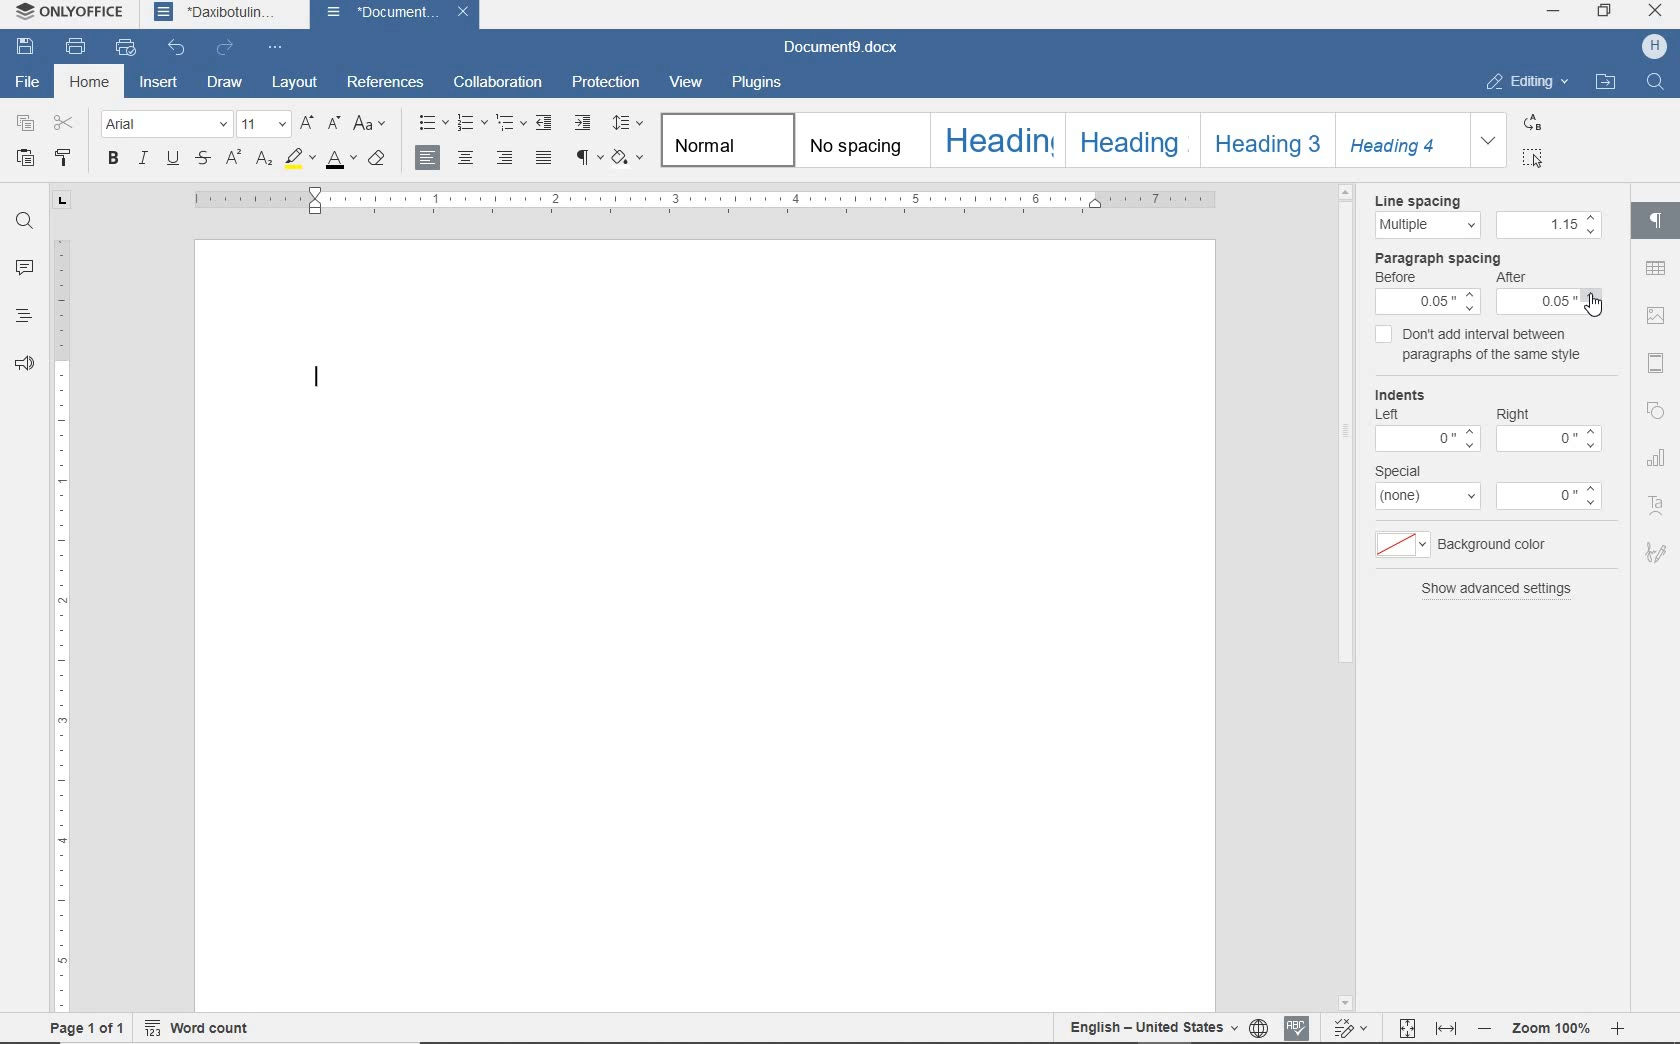  I want to click on fit to page, so click(1407, 1028).